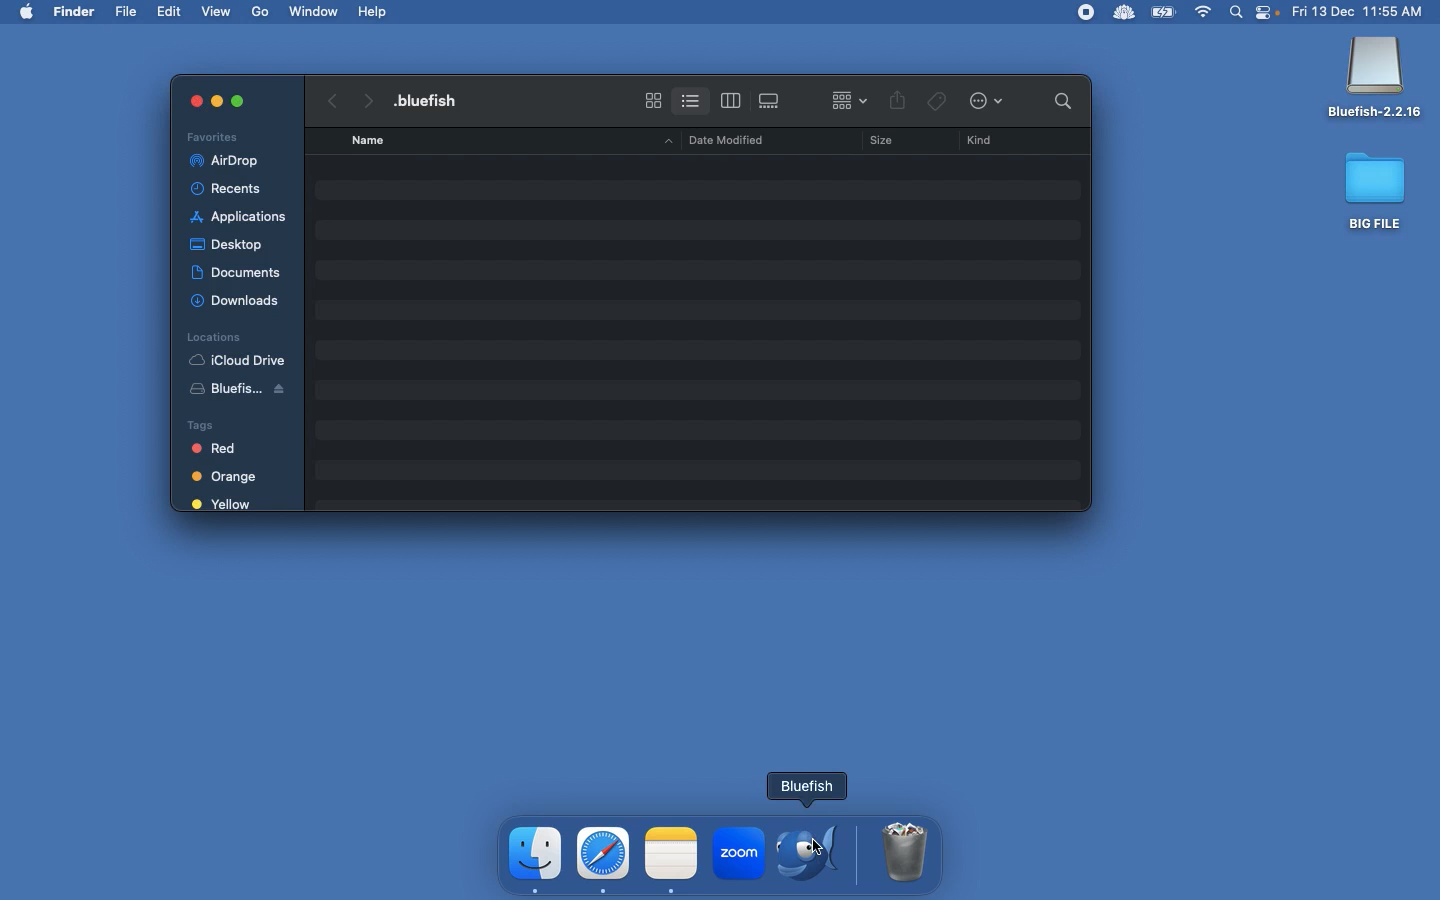 The height and width of the screenshot is (900, 1440). Describe the element at coordinates (238, 300) in the screenshot. I see `Downloads` at that location.